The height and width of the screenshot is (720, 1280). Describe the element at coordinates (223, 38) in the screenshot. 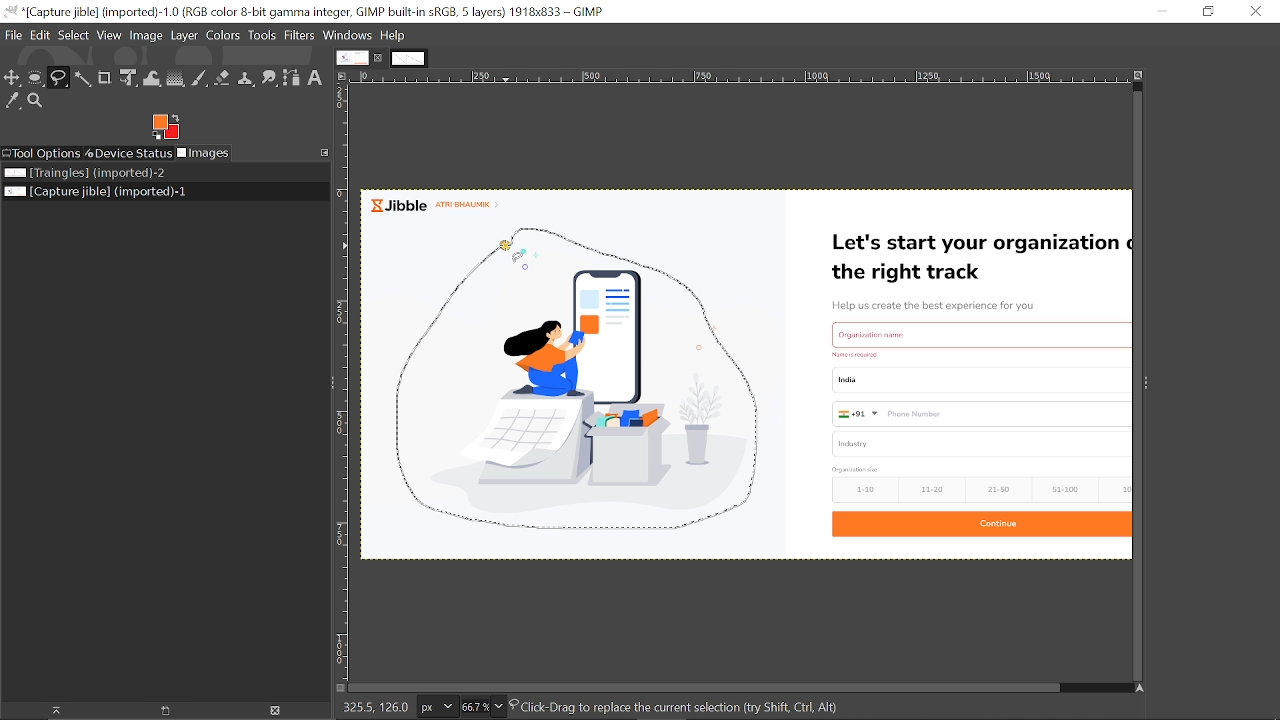

I see `Colors` at that location.